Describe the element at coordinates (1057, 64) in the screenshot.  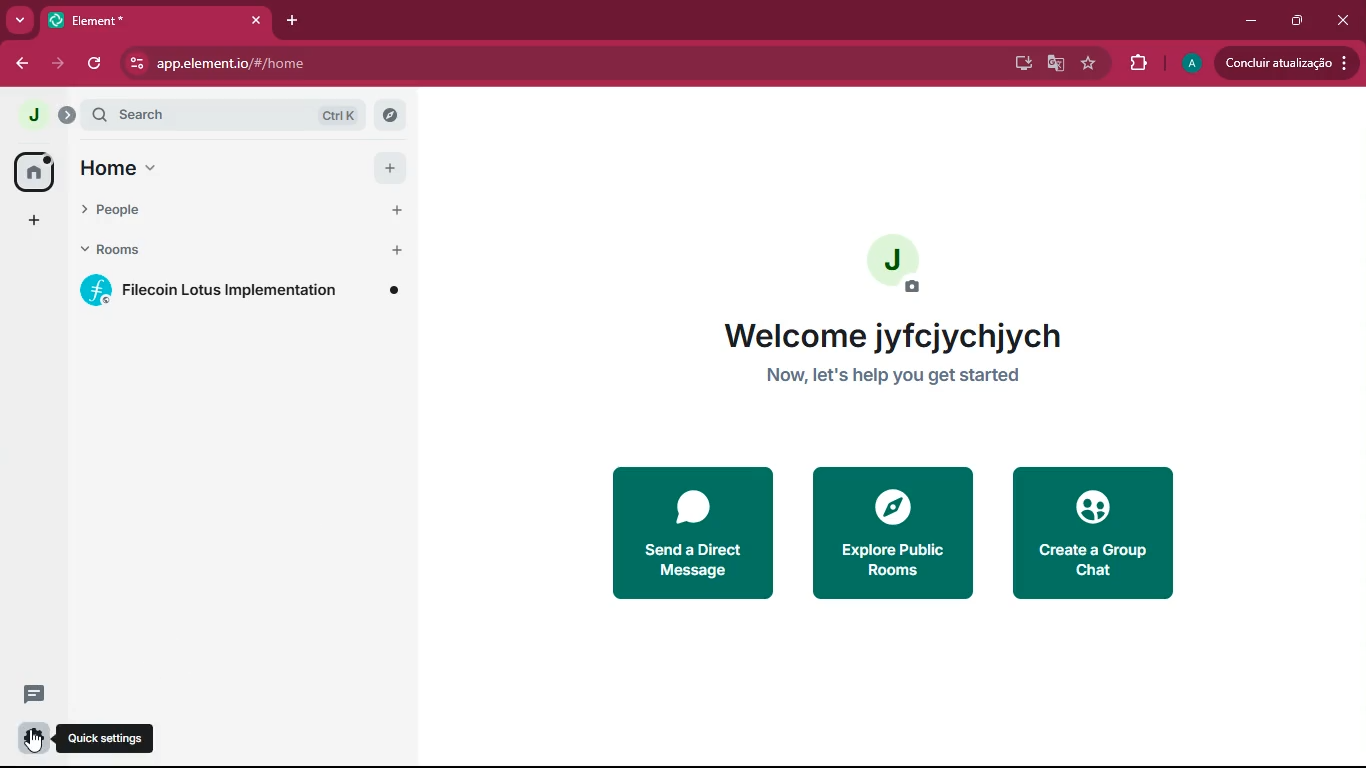
I see `translate` at that location.